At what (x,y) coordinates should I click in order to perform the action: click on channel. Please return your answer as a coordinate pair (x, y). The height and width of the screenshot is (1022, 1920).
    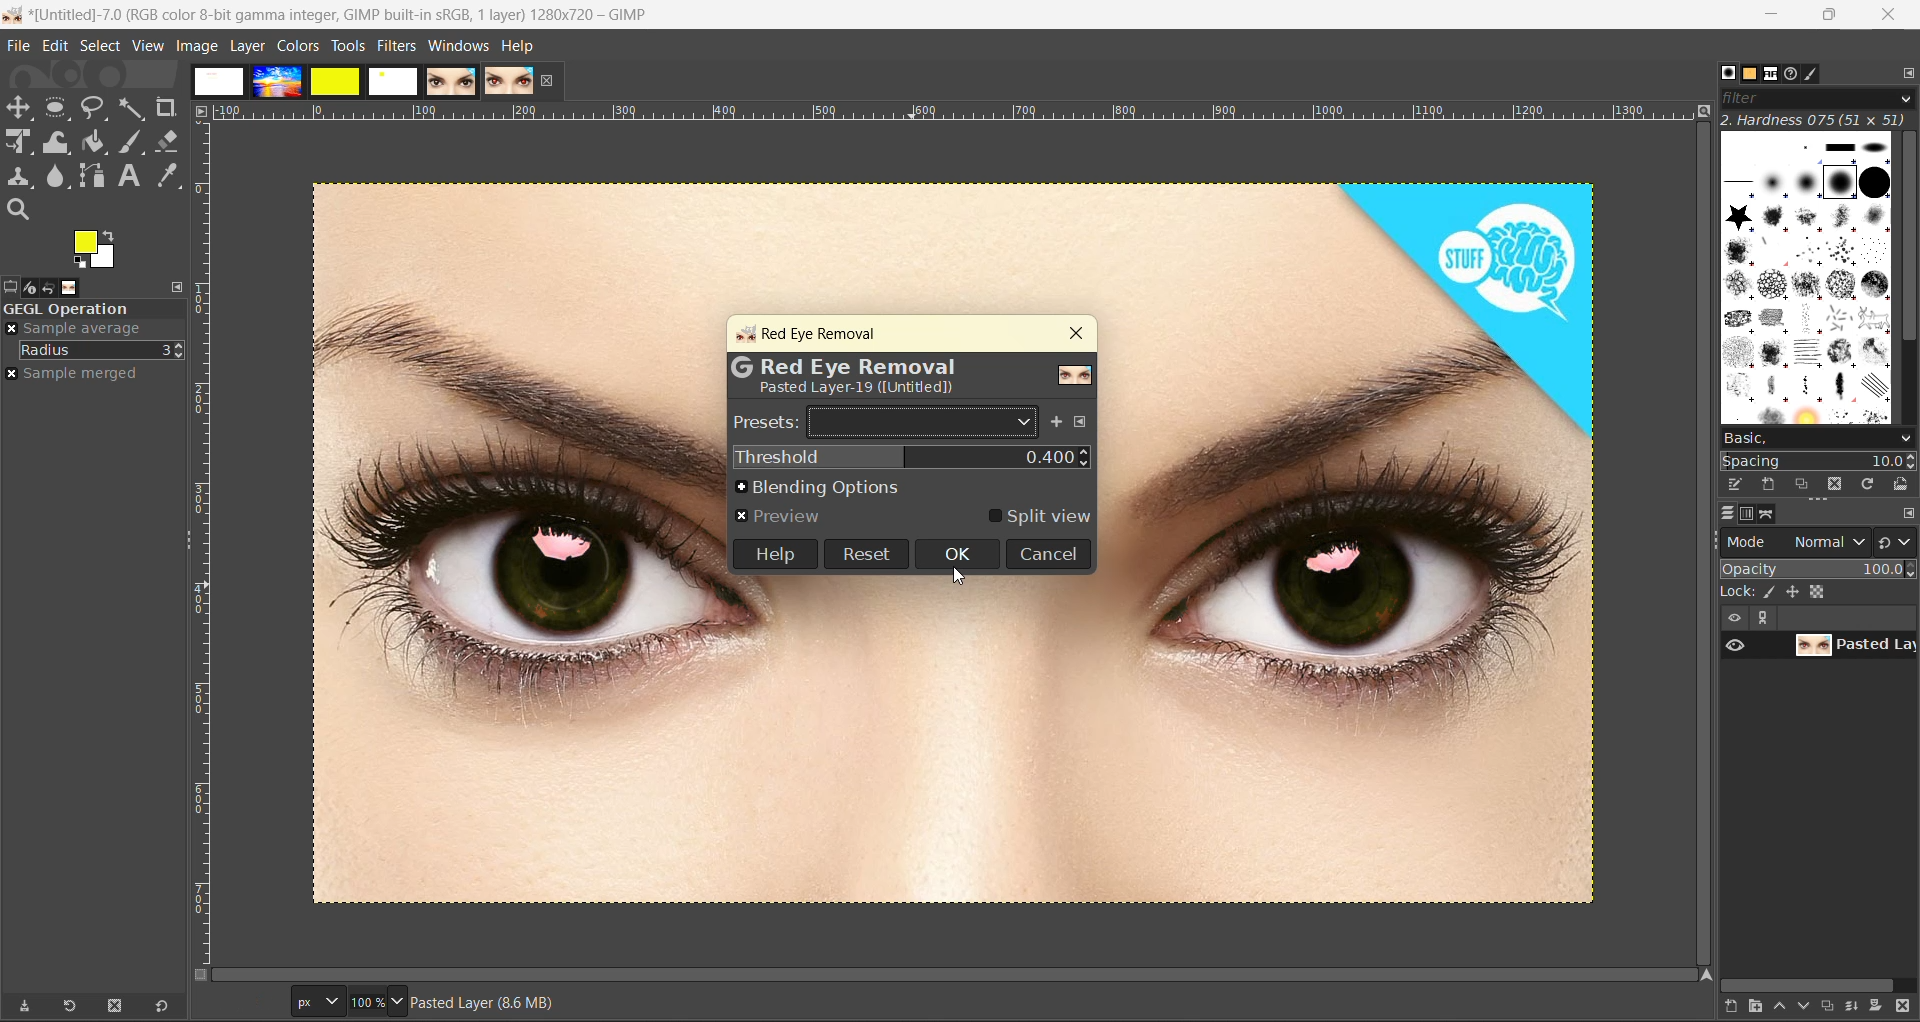
    Looking at the image, I should click on (1747, 514).